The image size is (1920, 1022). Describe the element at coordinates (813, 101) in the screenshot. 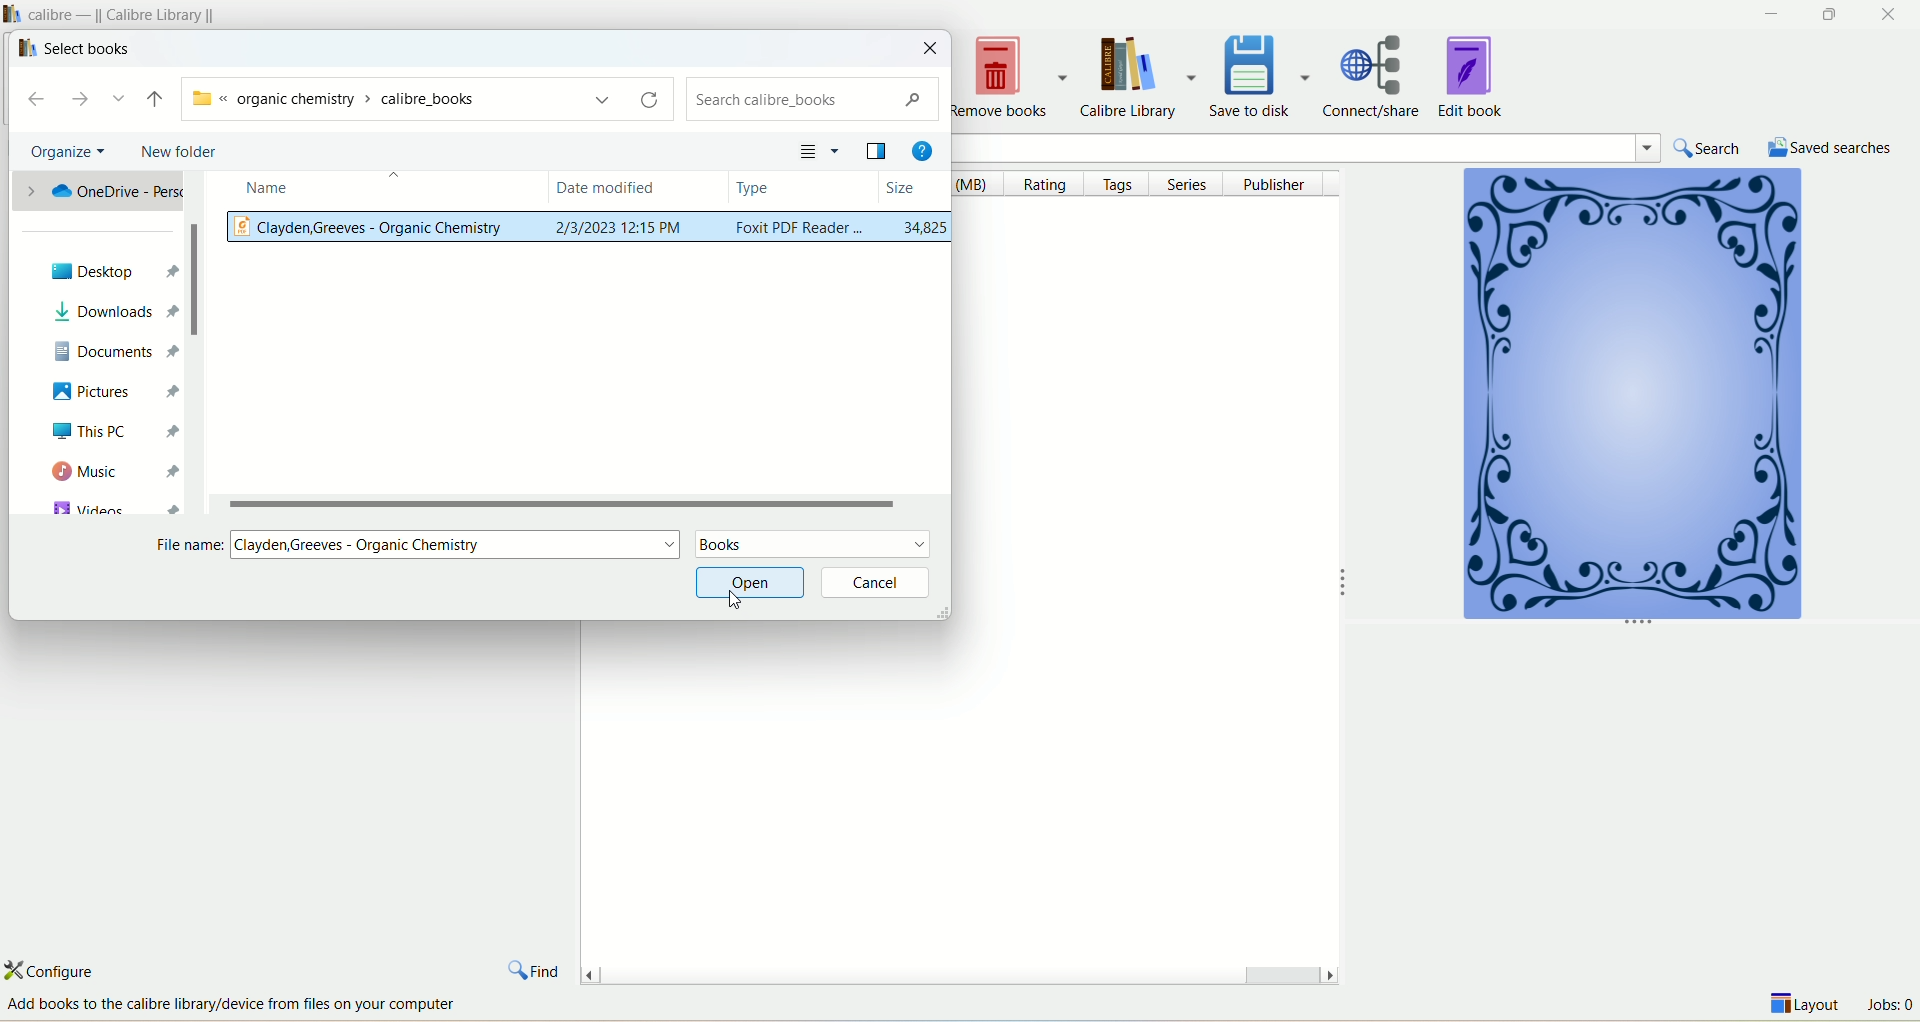

I see `search` at that location.